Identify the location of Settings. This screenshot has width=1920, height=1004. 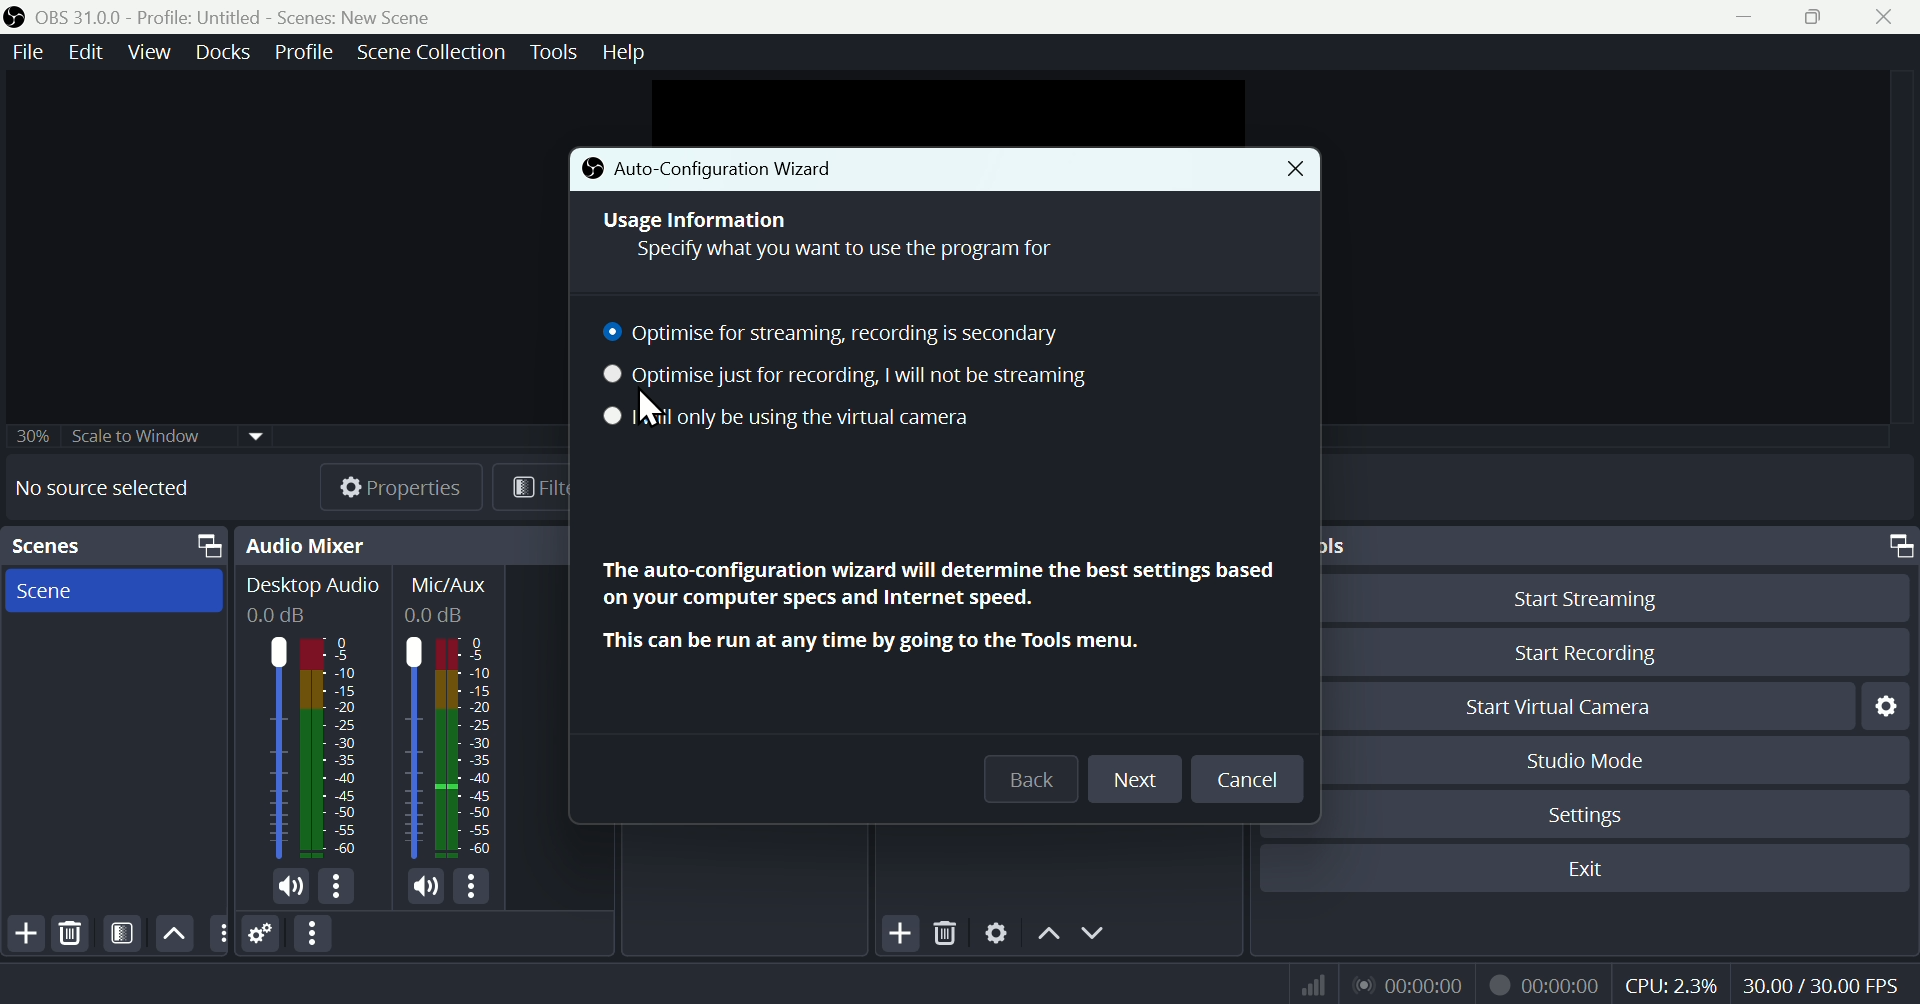
(997, 930).